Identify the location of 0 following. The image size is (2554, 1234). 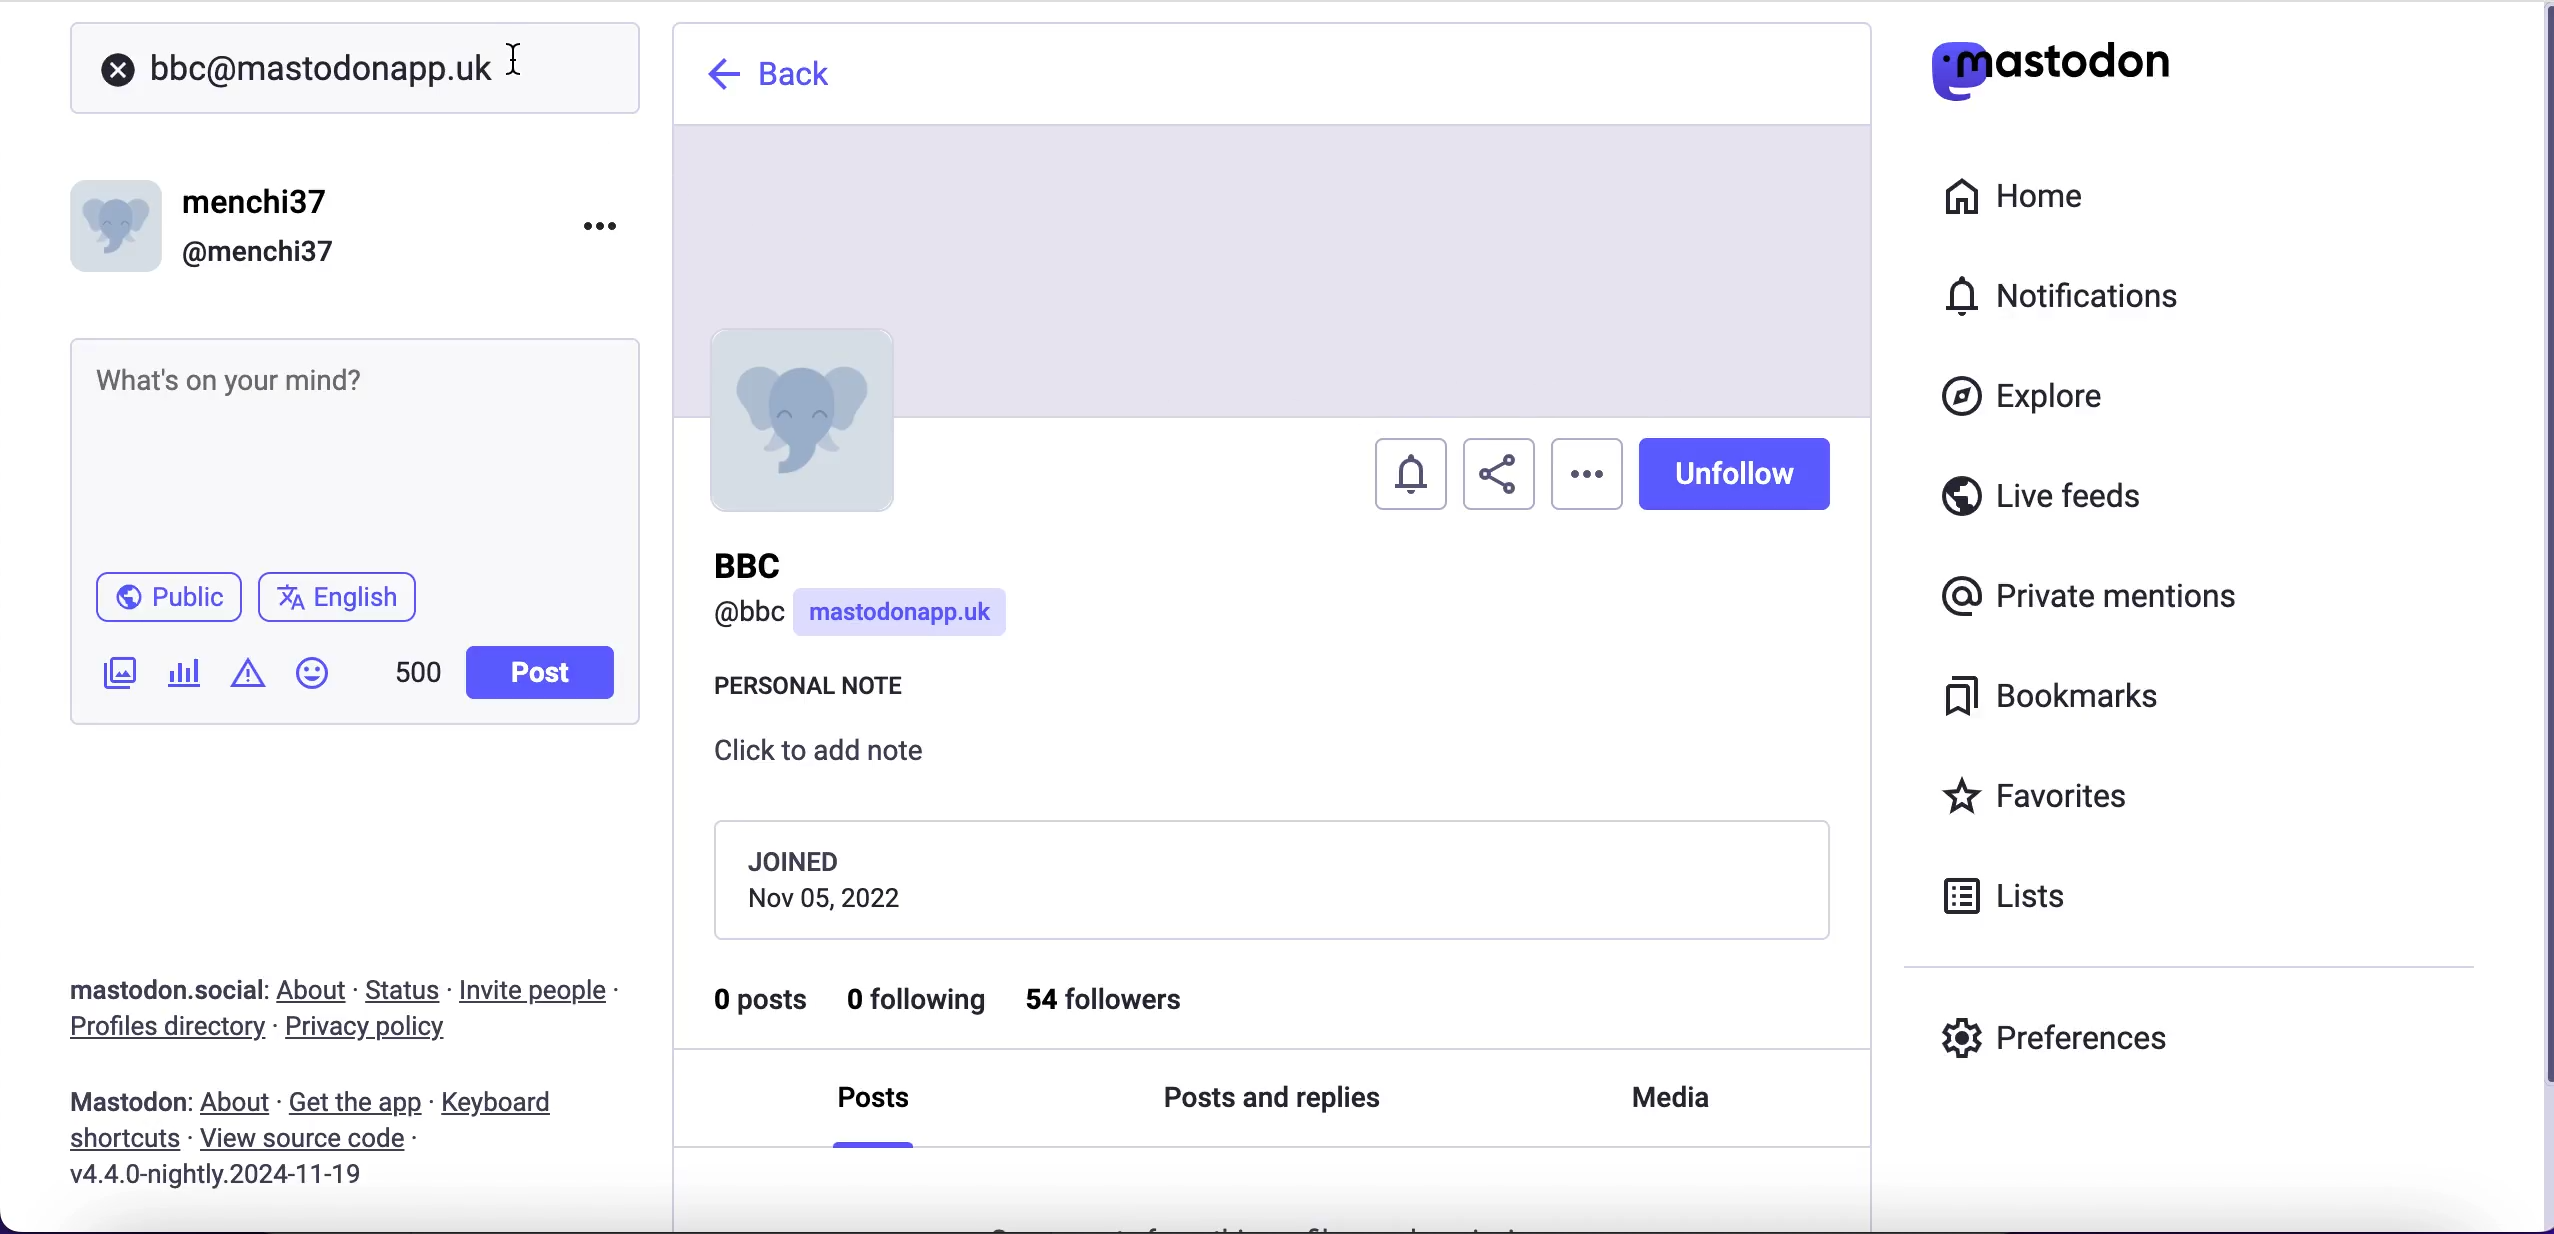
(919, 1003).